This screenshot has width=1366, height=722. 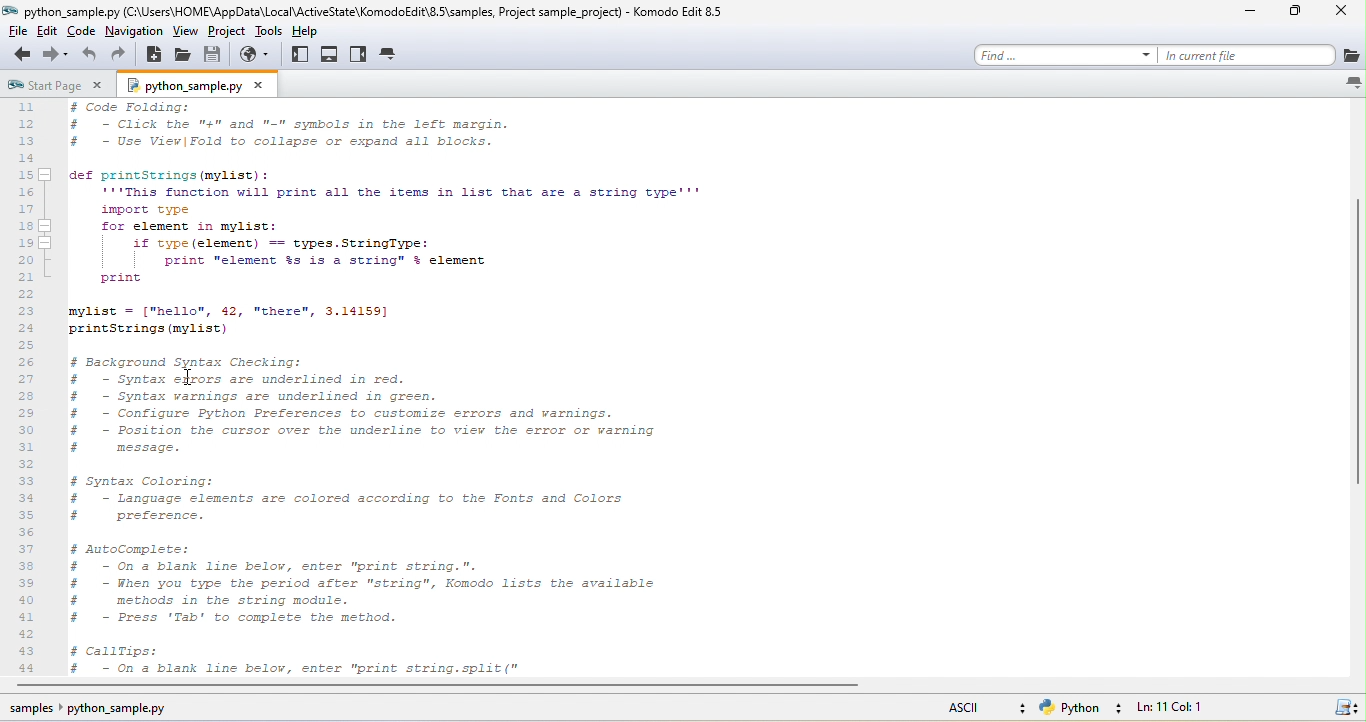 I want to click on back, so click(x=18, y=55).